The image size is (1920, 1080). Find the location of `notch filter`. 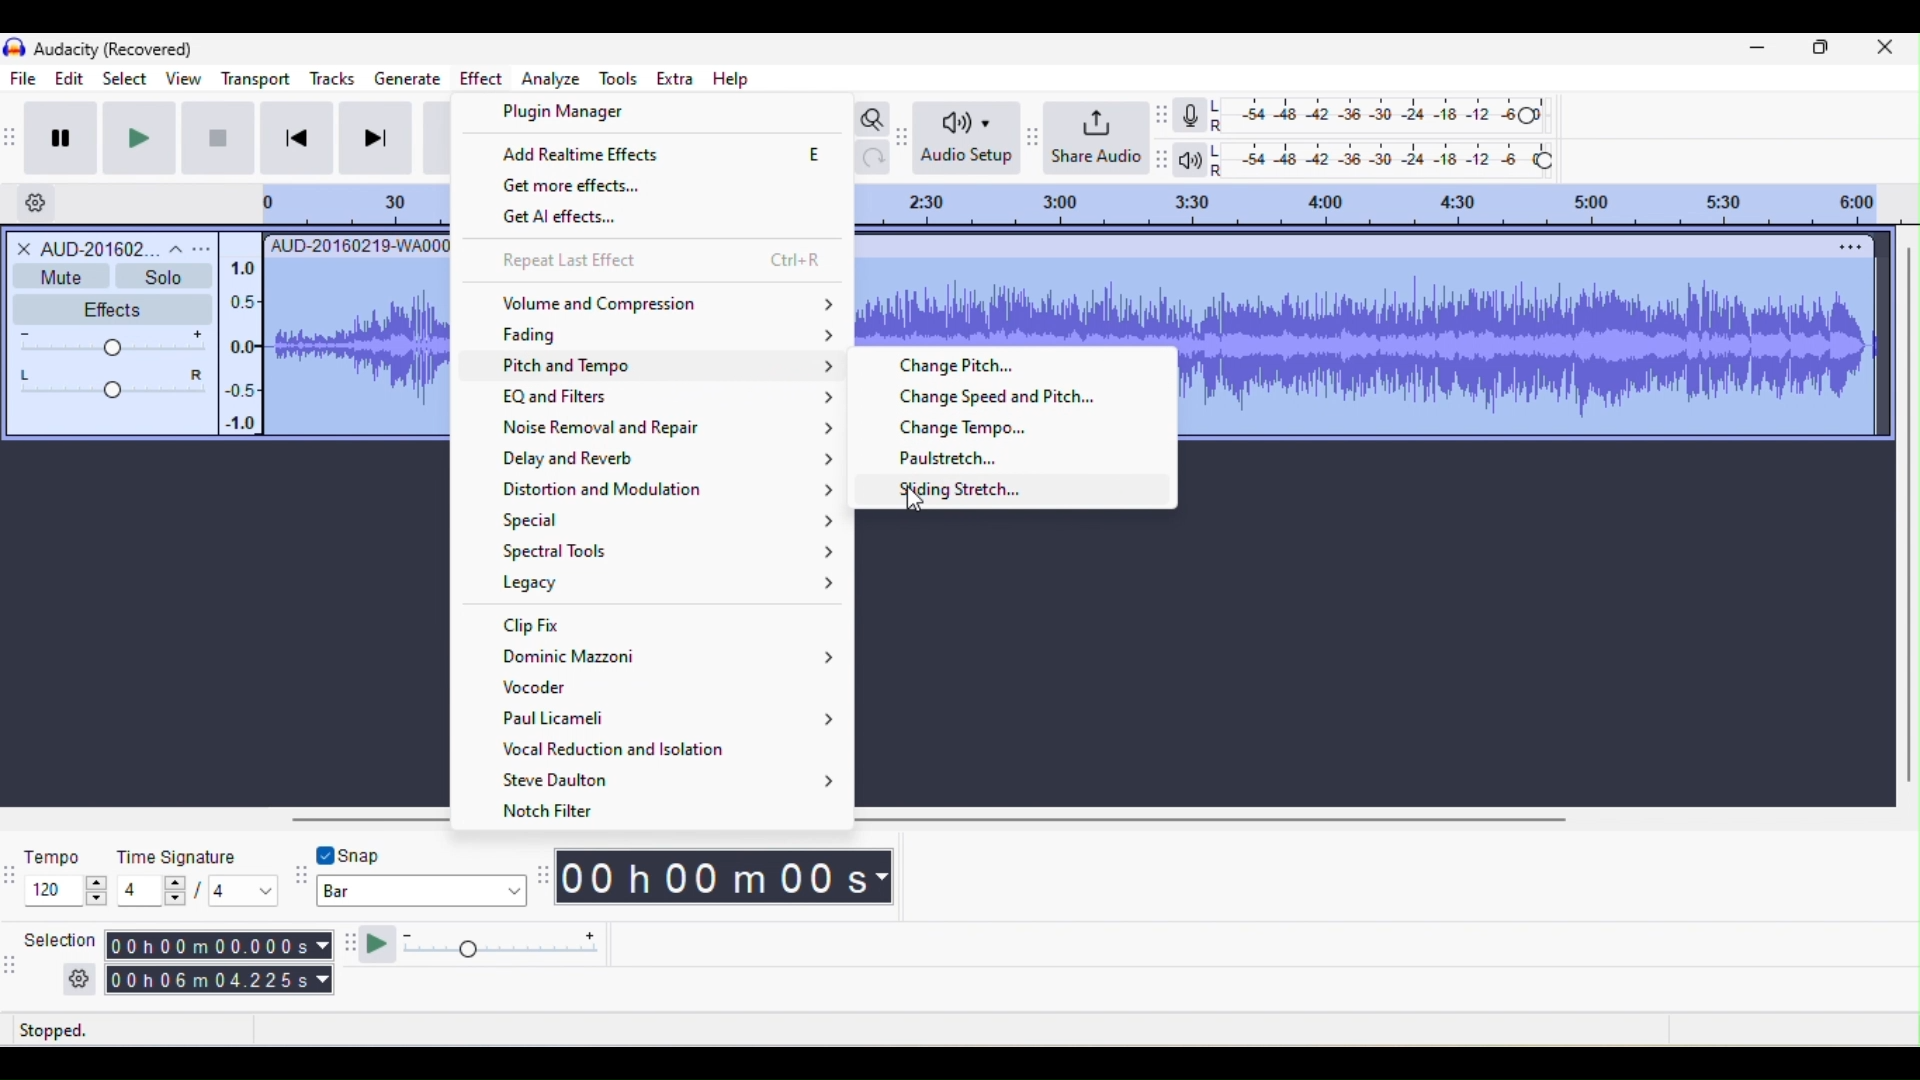

notch filter is located at coordinates (580, 812).